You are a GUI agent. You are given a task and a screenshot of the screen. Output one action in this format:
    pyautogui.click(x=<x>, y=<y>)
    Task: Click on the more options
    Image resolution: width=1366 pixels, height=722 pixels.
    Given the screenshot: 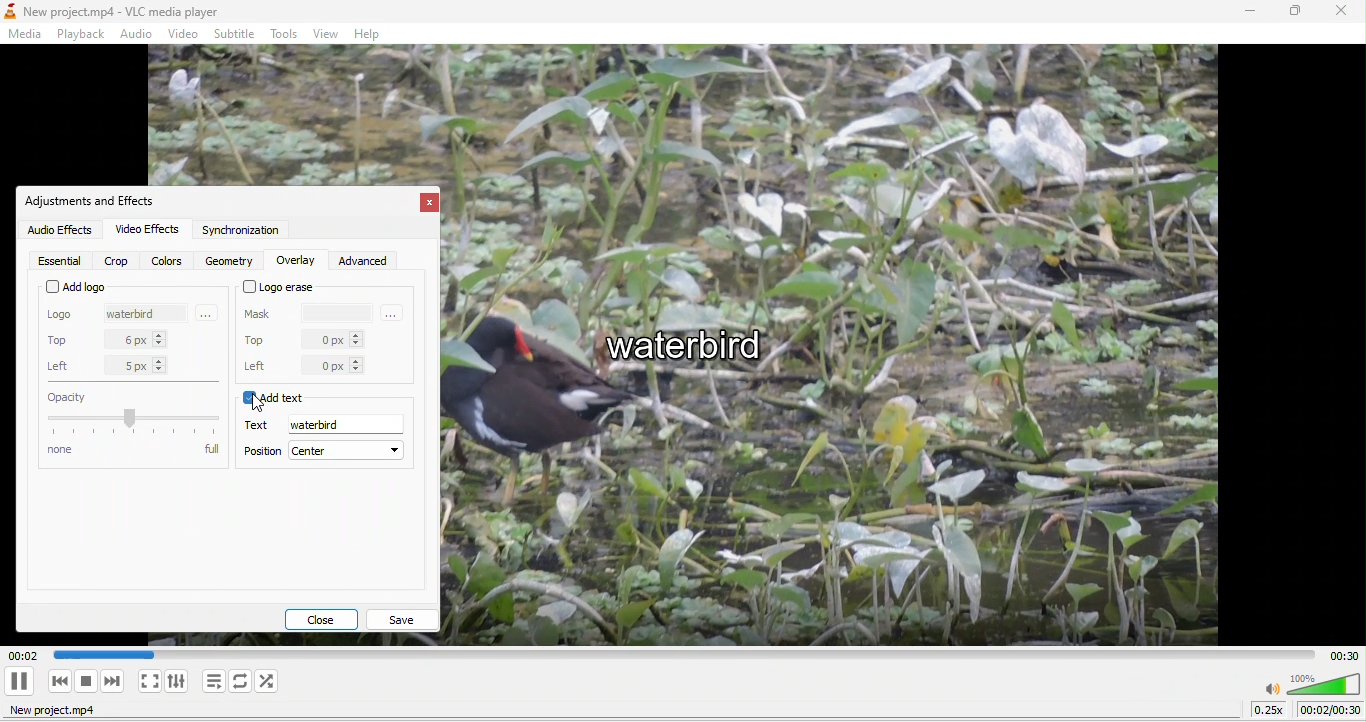 What is the action you would take?
    pyautogui.click(x=387, y=316)
    